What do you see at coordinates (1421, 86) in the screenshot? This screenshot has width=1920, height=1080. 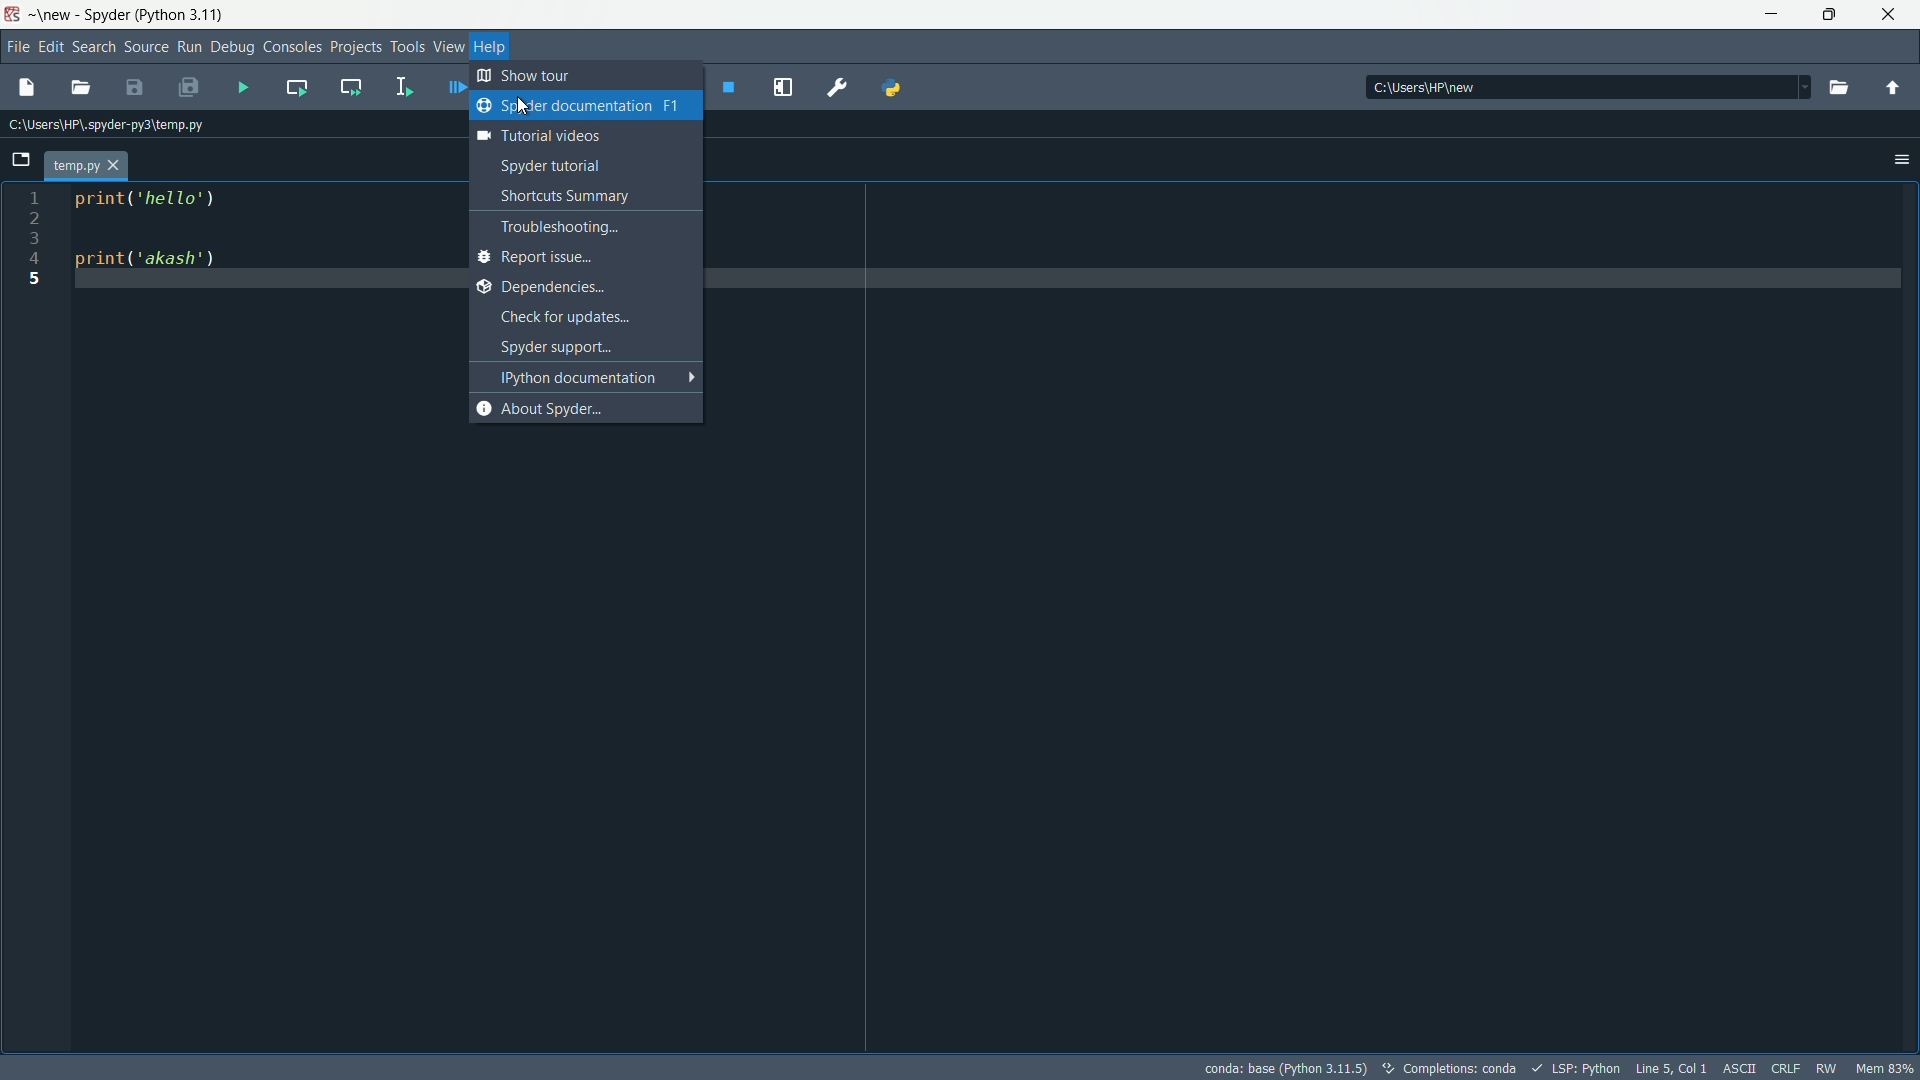 I see `C:\Users\HP\new` at bounding box center [1421, 86].